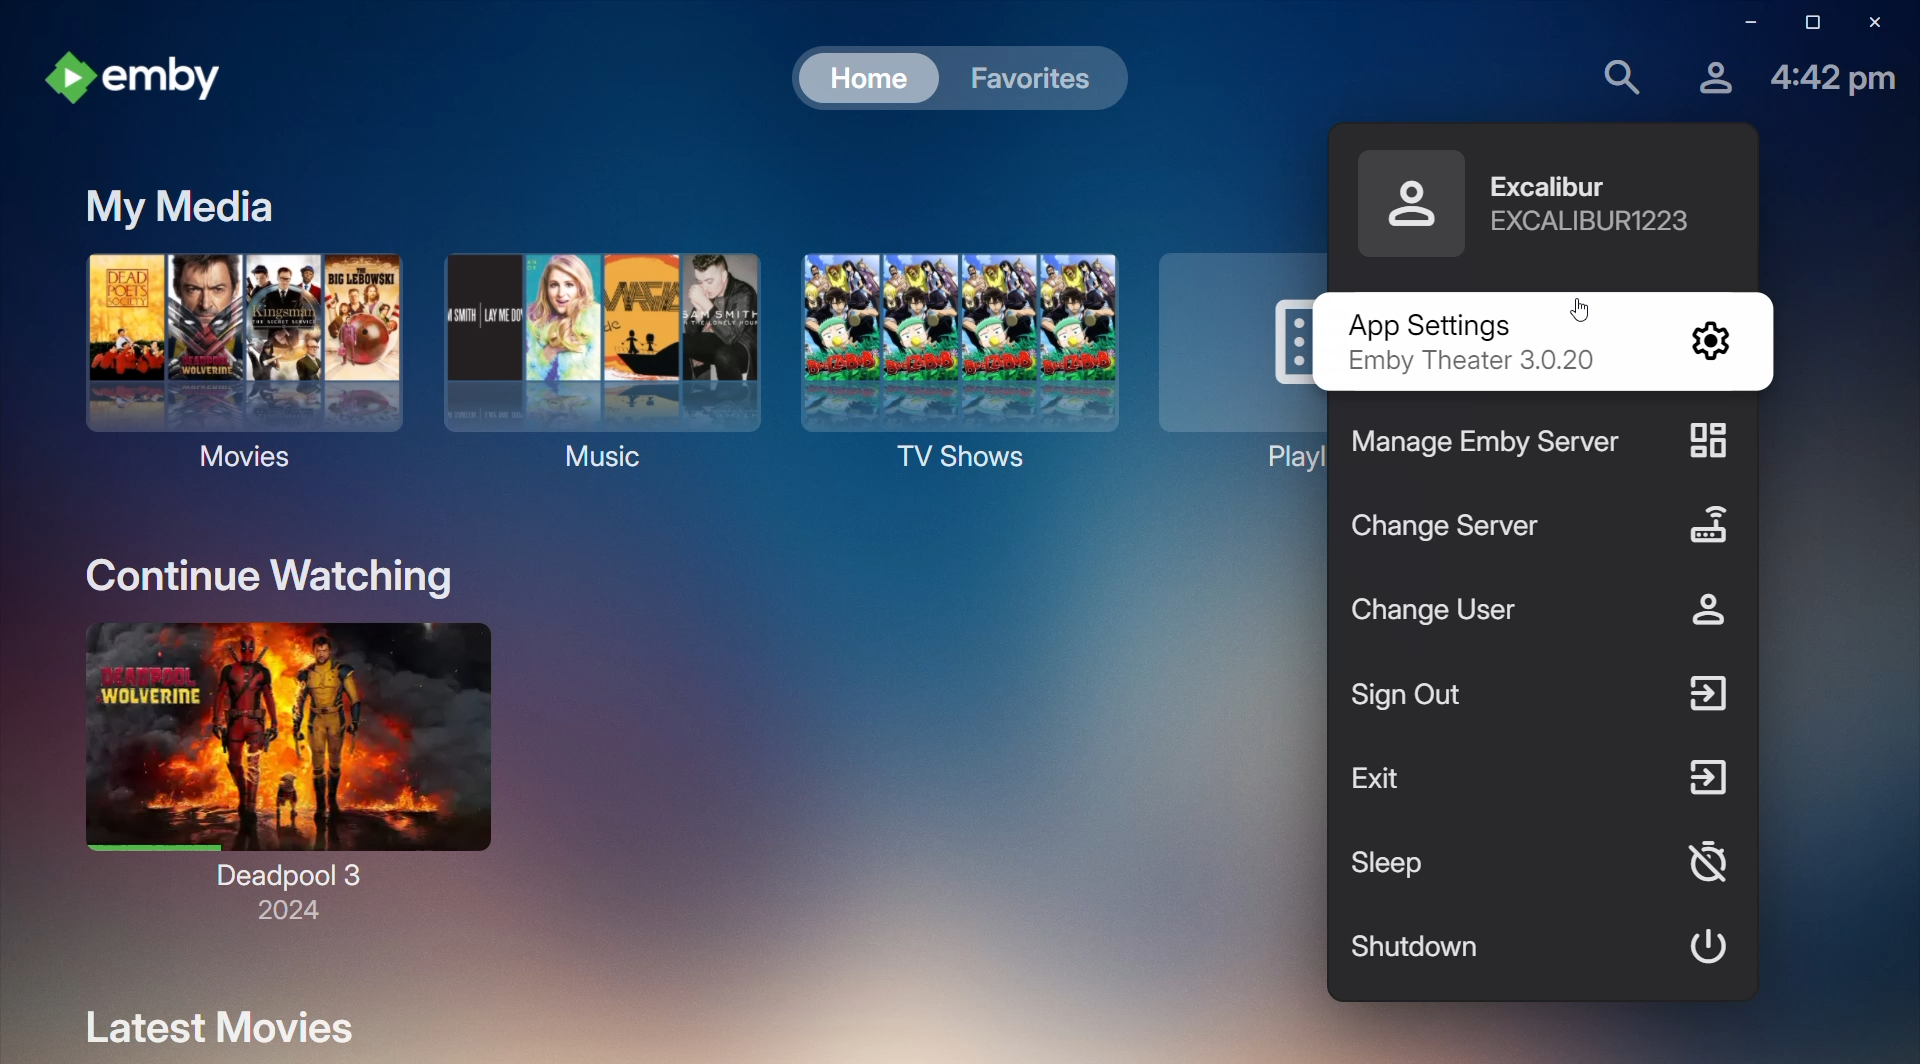 This screenshot has height=1064, width=1920. What do you see at coordinates (230, 361) in the screenshot?
I see `Movies` at bounding box center [230, 361].